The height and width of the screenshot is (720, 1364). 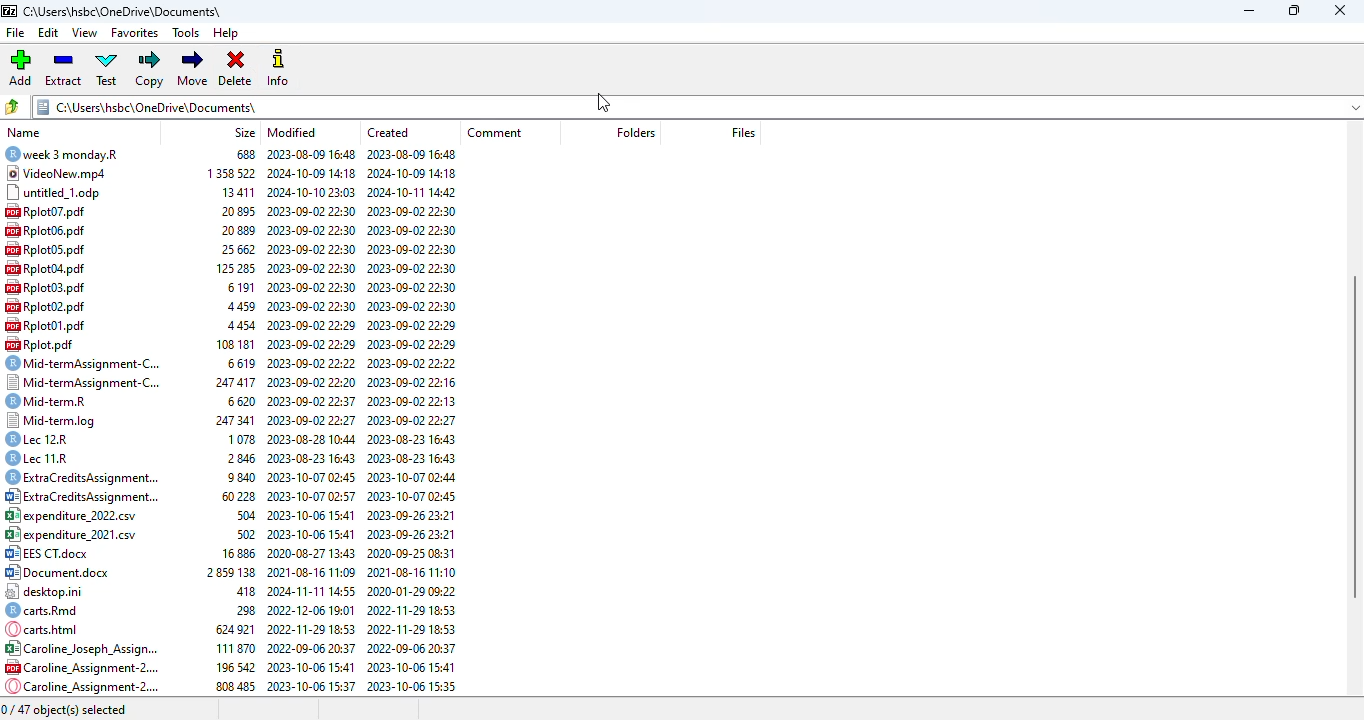 What do you see at coordinates (236, 573) in the screenshot?
I see `2859138` at bounding box center [236, 573].